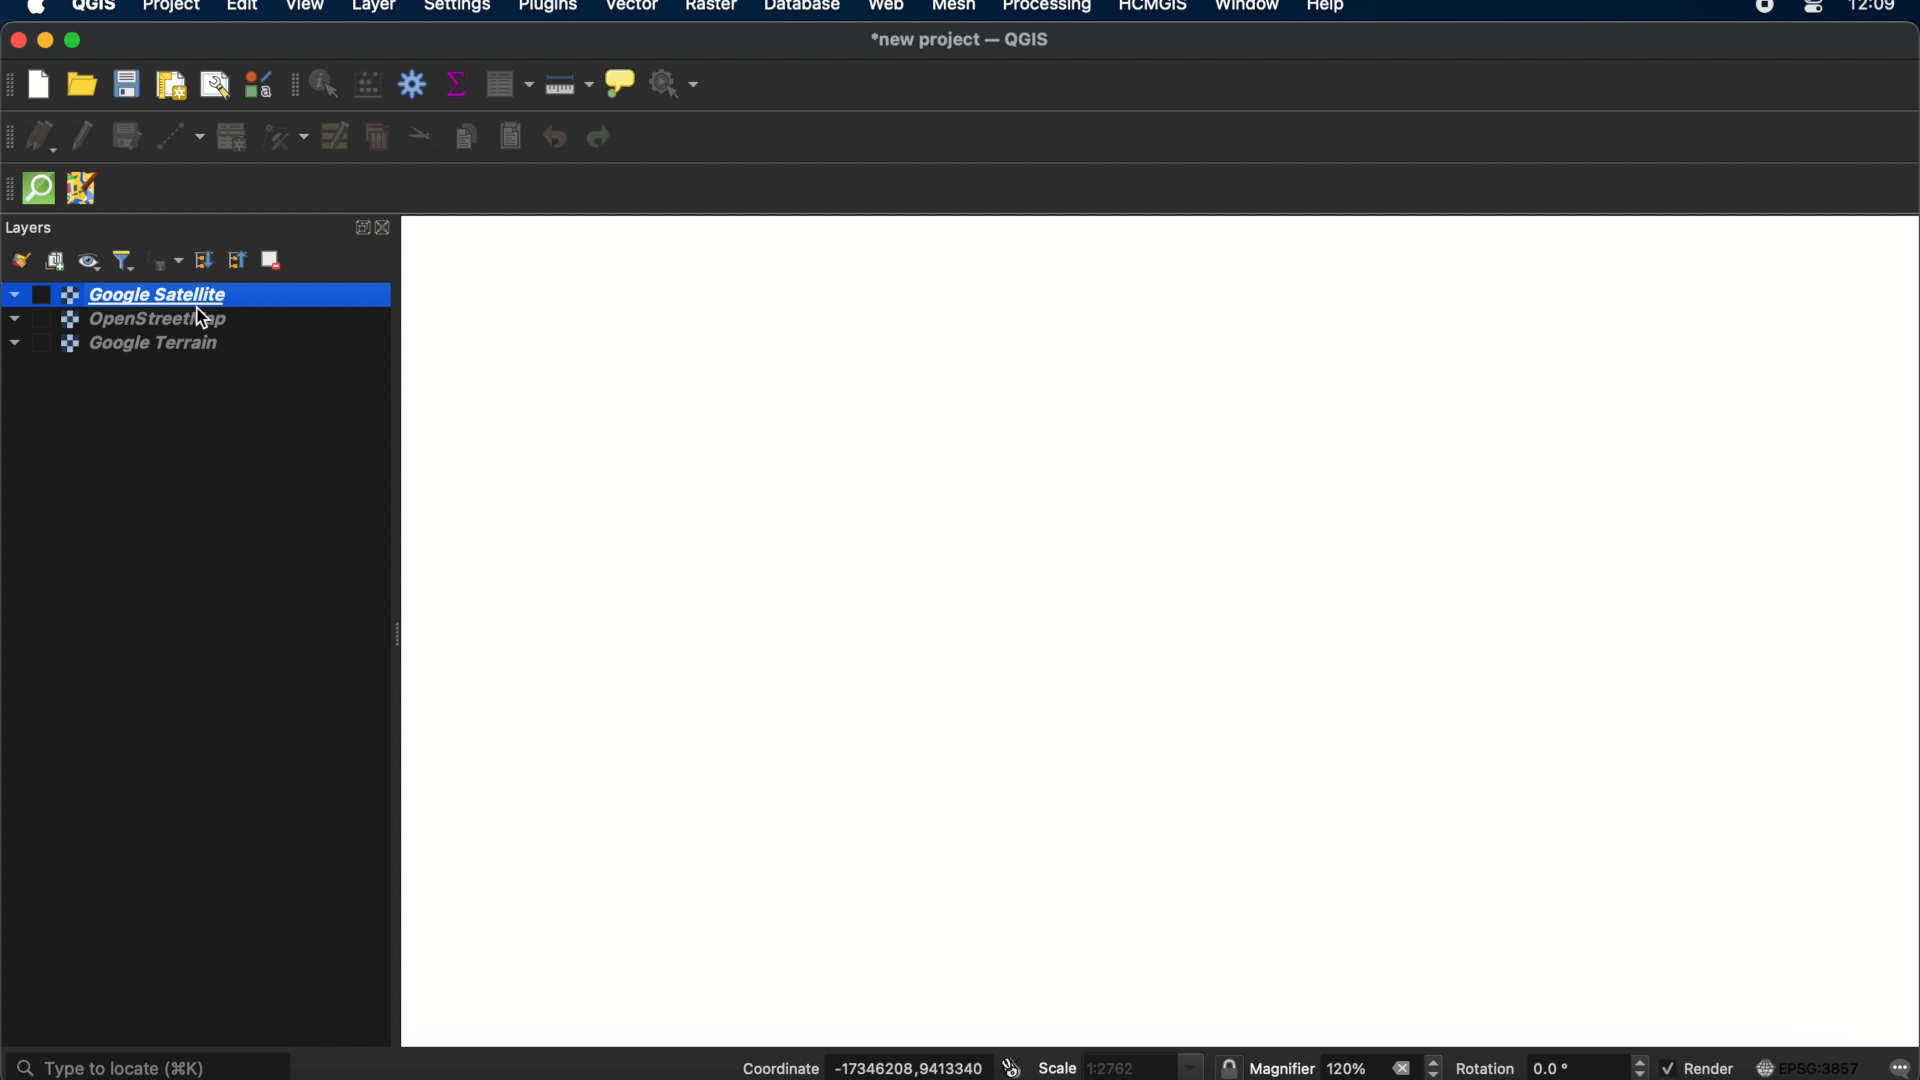 Image resolution: width=1920 pixels, height=1080 pixels. What do you see at coordinates (549, 8) in the screenshot?
I see `plugins` at bounding box center [549, 8].